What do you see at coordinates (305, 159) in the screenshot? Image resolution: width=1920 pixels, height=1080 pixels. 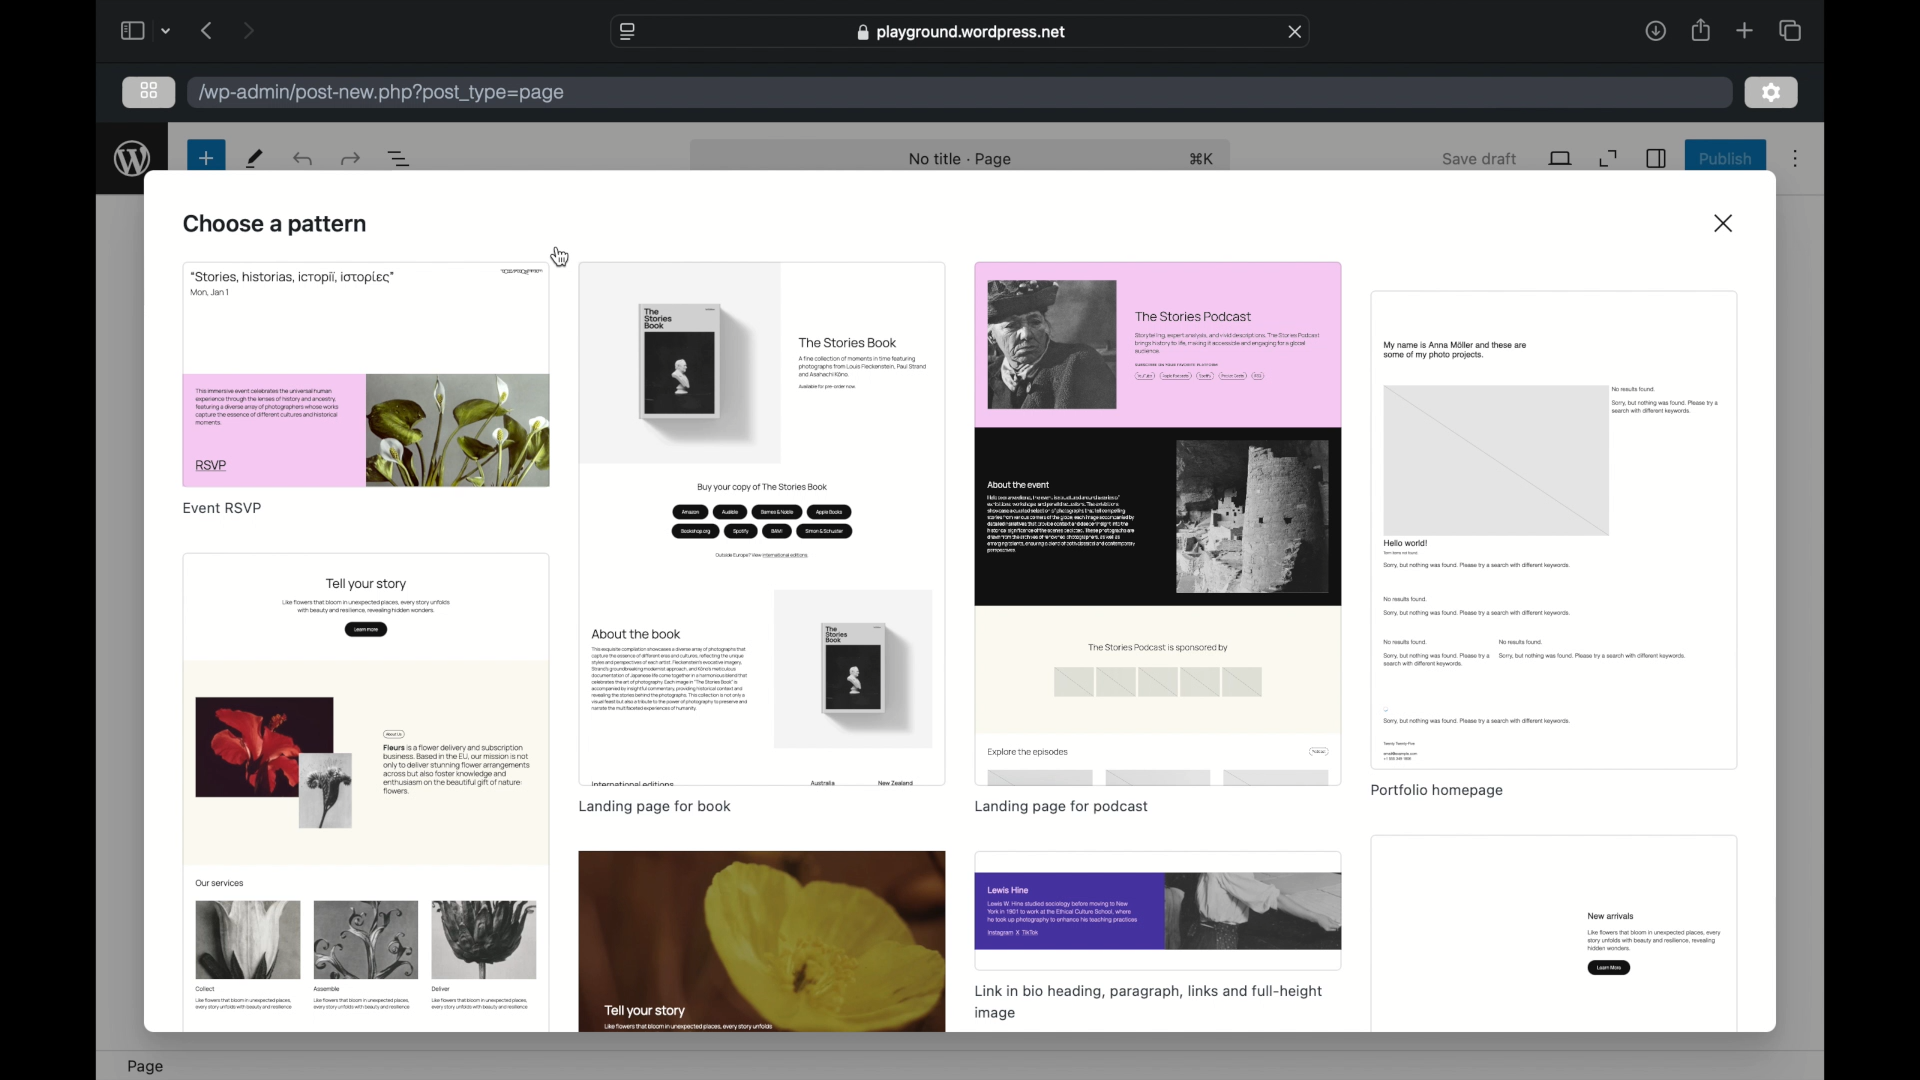 I see `redo` at bounding box center [305, 159].